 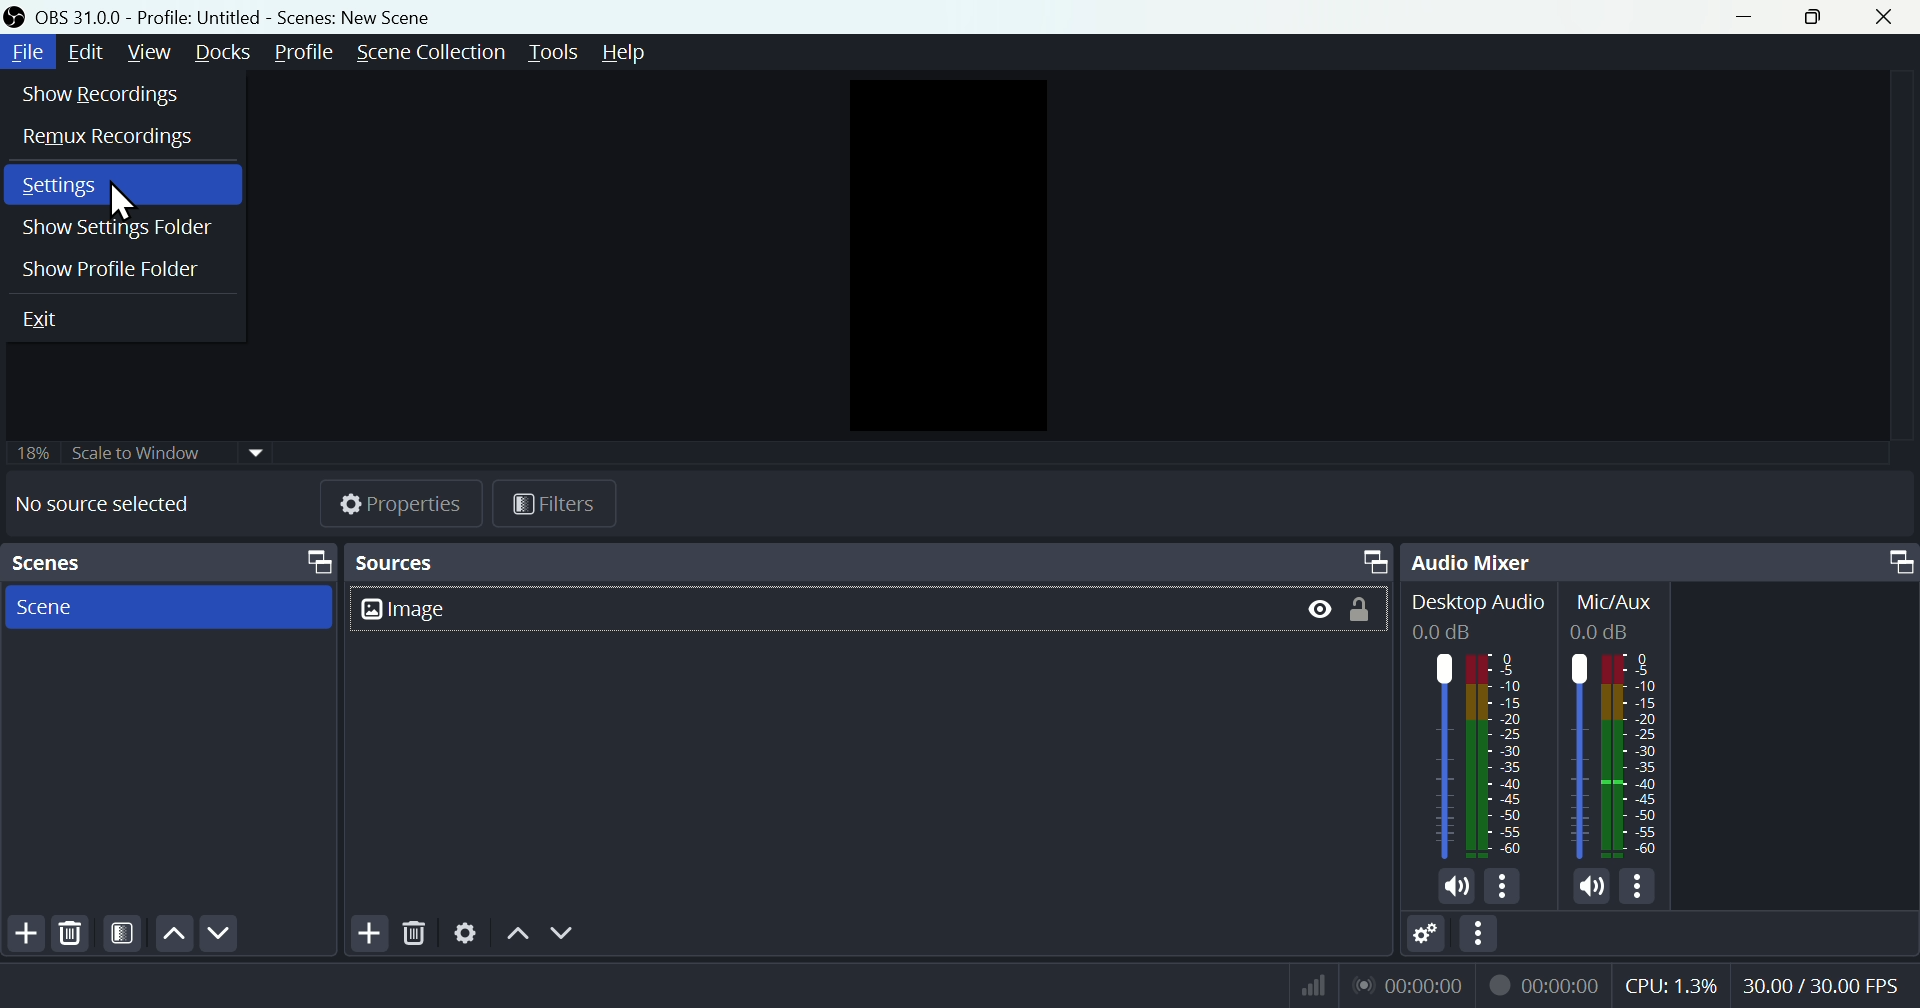 What do you see at coordinates (1313, 988) in the screenshot?
I see `network` at bounding box center [1313, 988].